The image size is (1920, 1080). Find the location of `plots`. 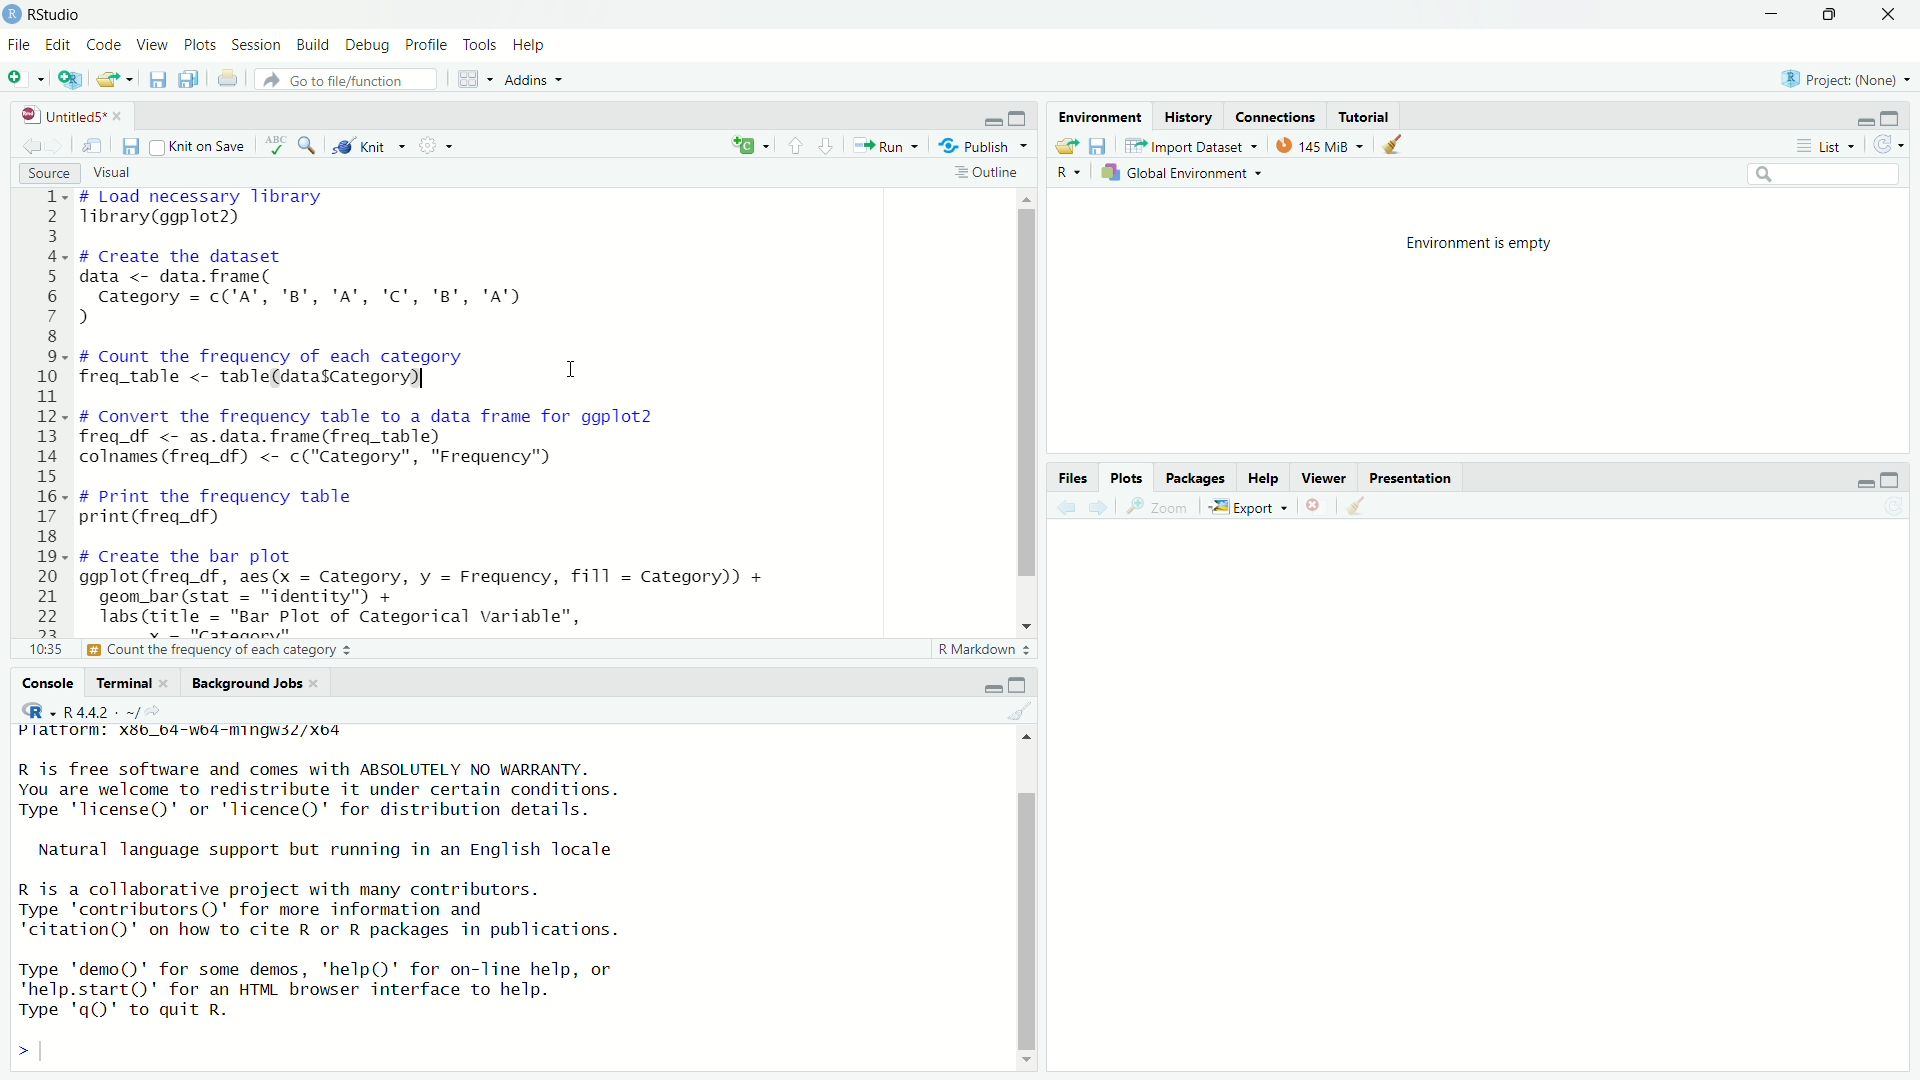

plots is located at coordinates (1127, 477).